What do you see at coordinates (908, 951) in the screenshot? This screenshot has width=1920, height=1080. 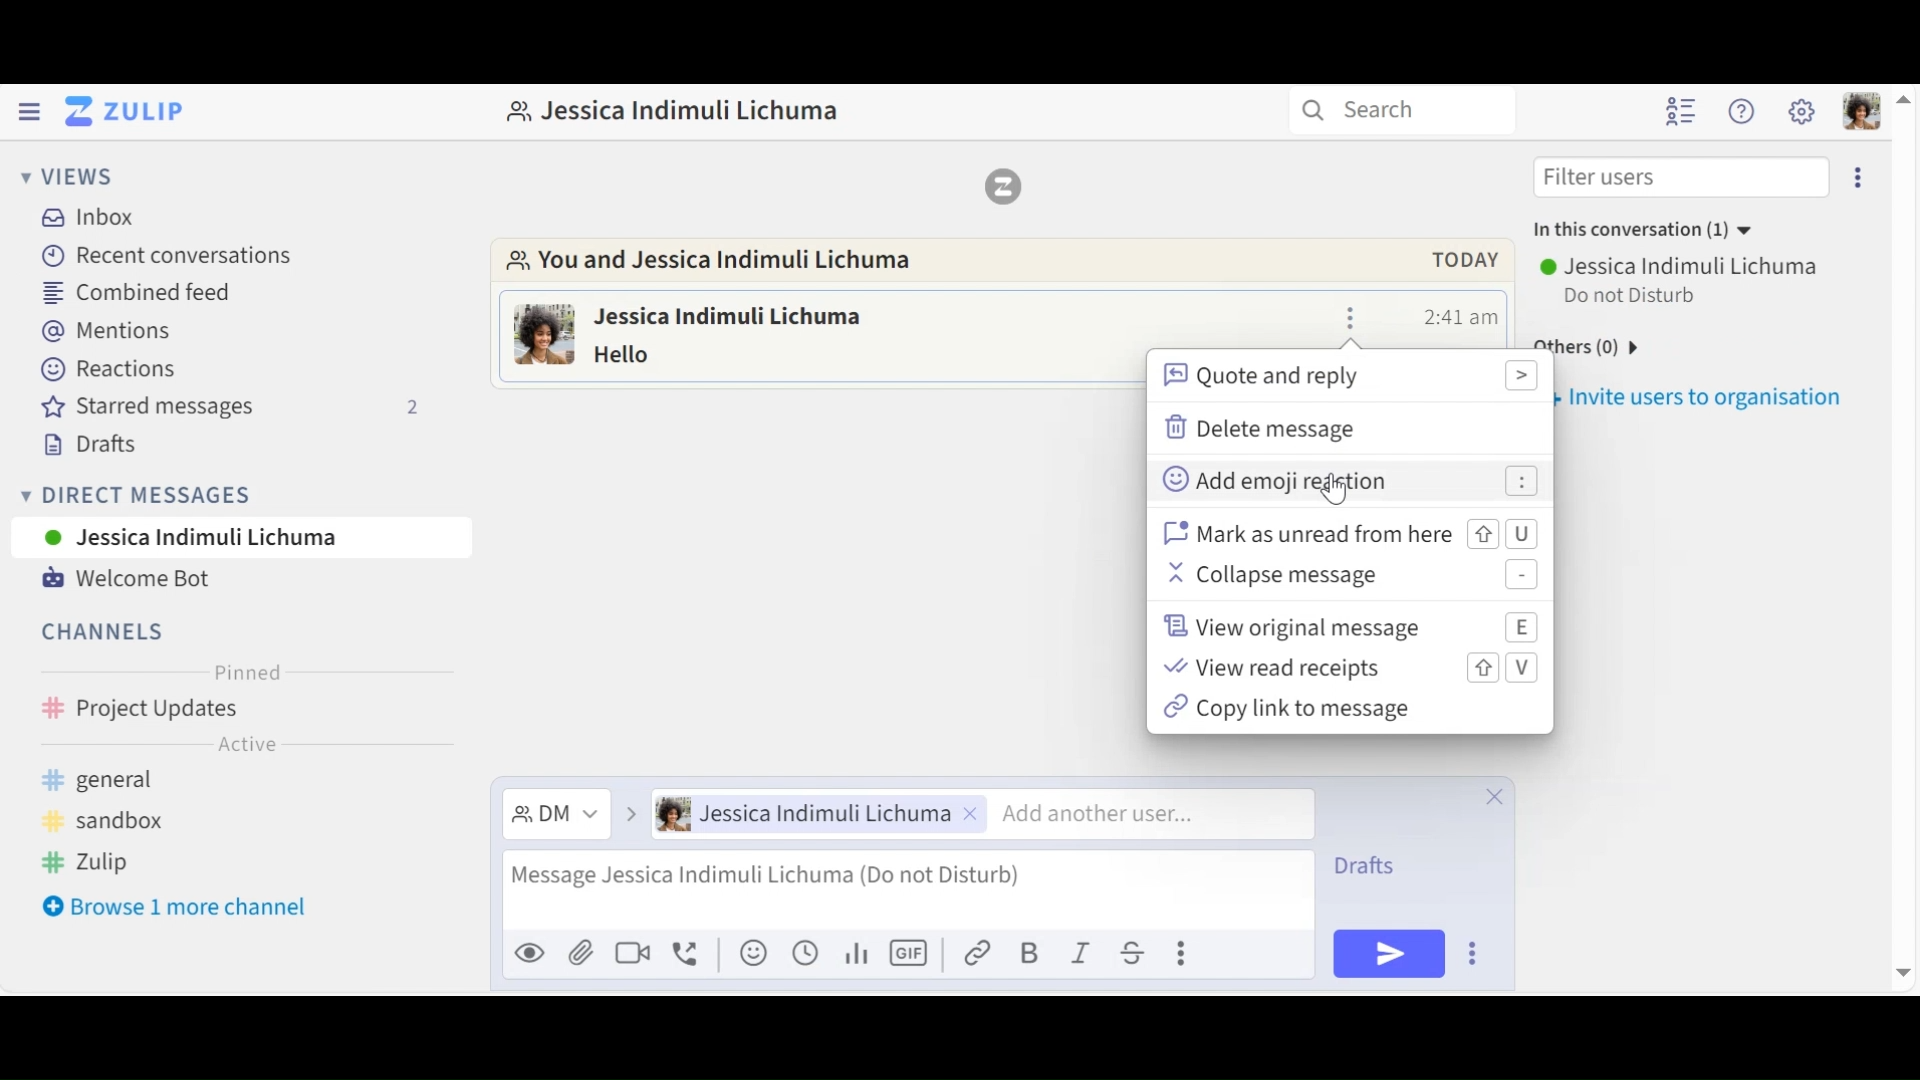 I see `Add GIF` at bounding box center [908, 951].